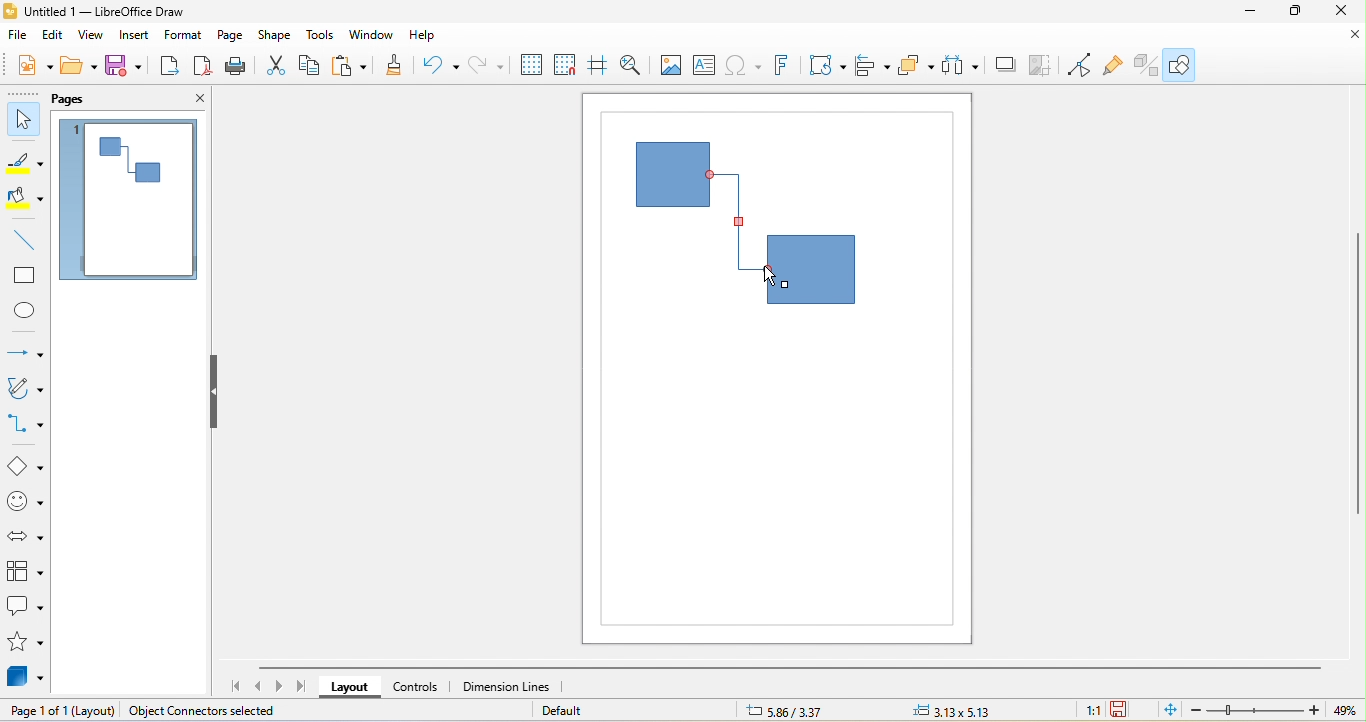 Image resolution: width=1366 pixels, height=722 pixels. What do you see at coordinates (183, 36) in the screenshot?
I see `format` at bounding box center [183, 36].